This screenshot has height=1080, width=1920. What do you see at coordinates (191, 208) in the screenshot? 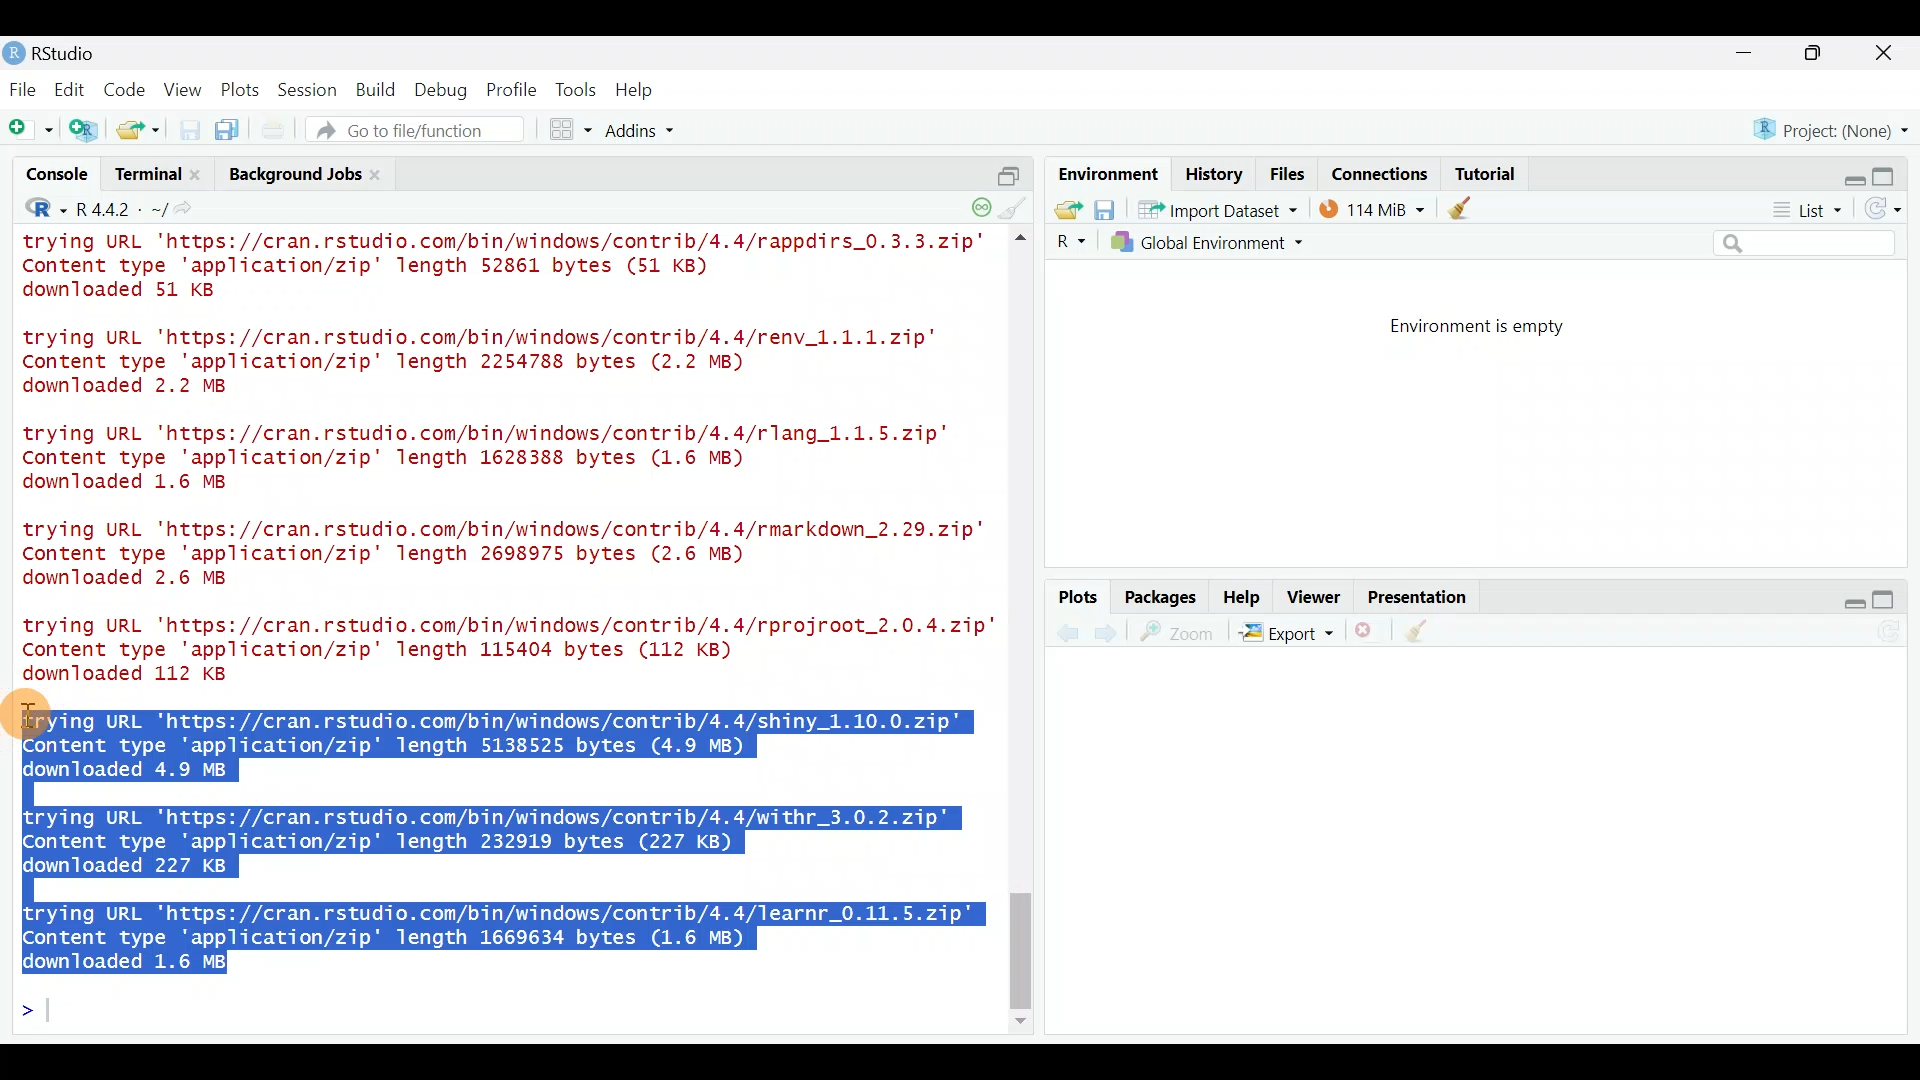
I see `view the current working directory` at bounding box center [191, 208].